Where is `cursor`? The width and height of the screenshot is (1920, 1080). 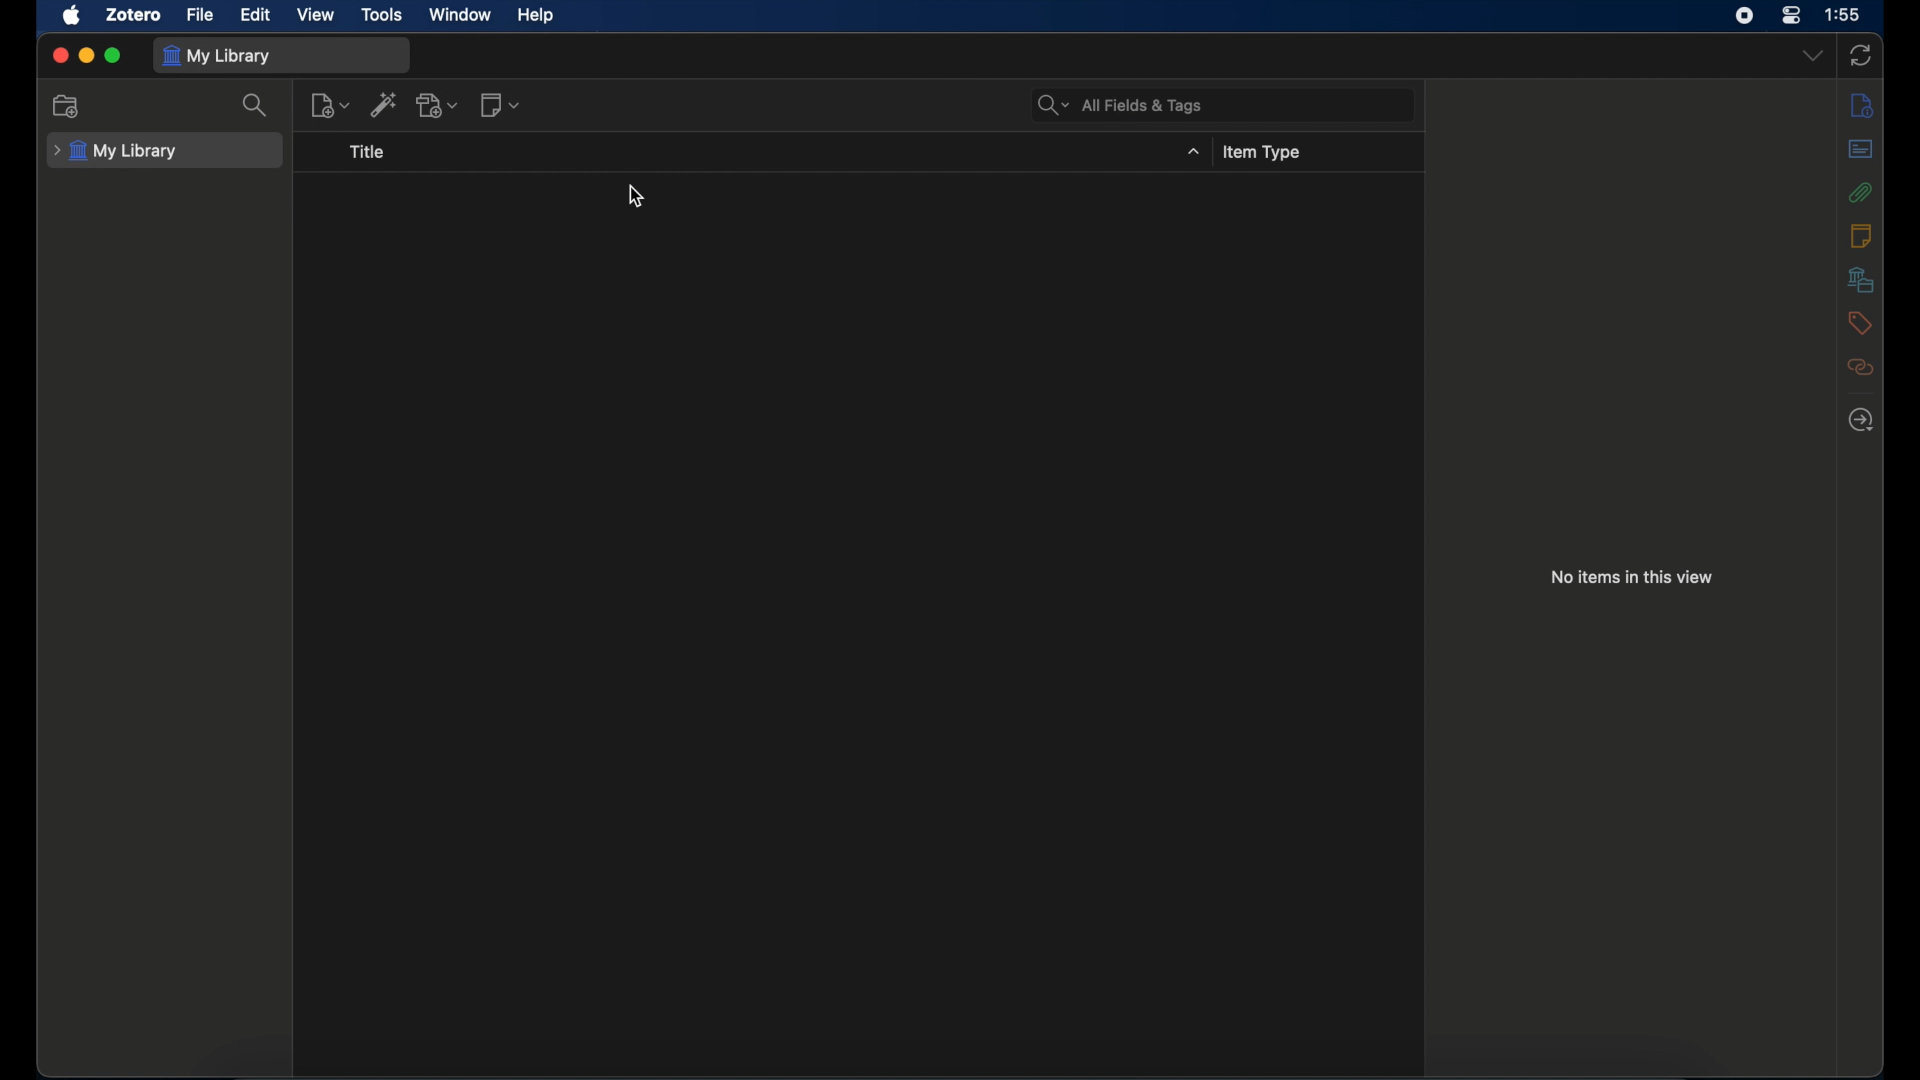
cursor is located at coordinates (638, 197).